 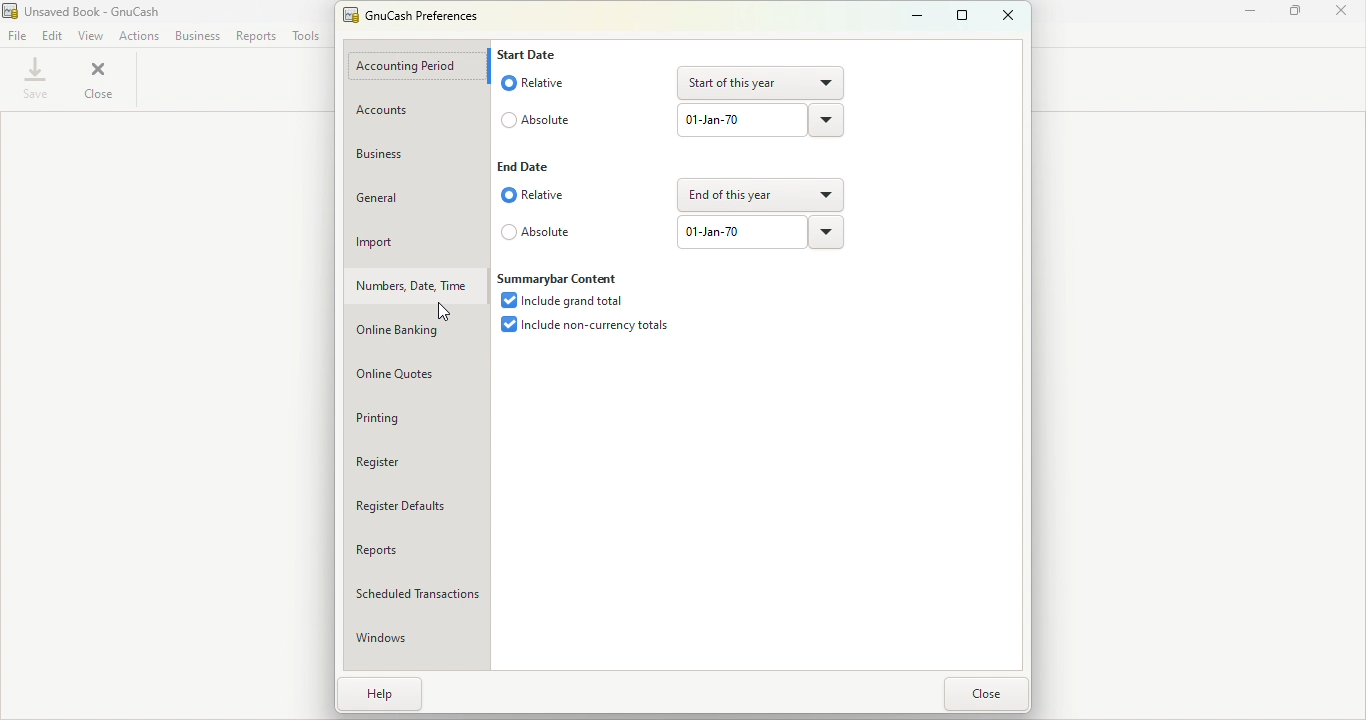 I want to click on Start date, so click(x=527, y=53).